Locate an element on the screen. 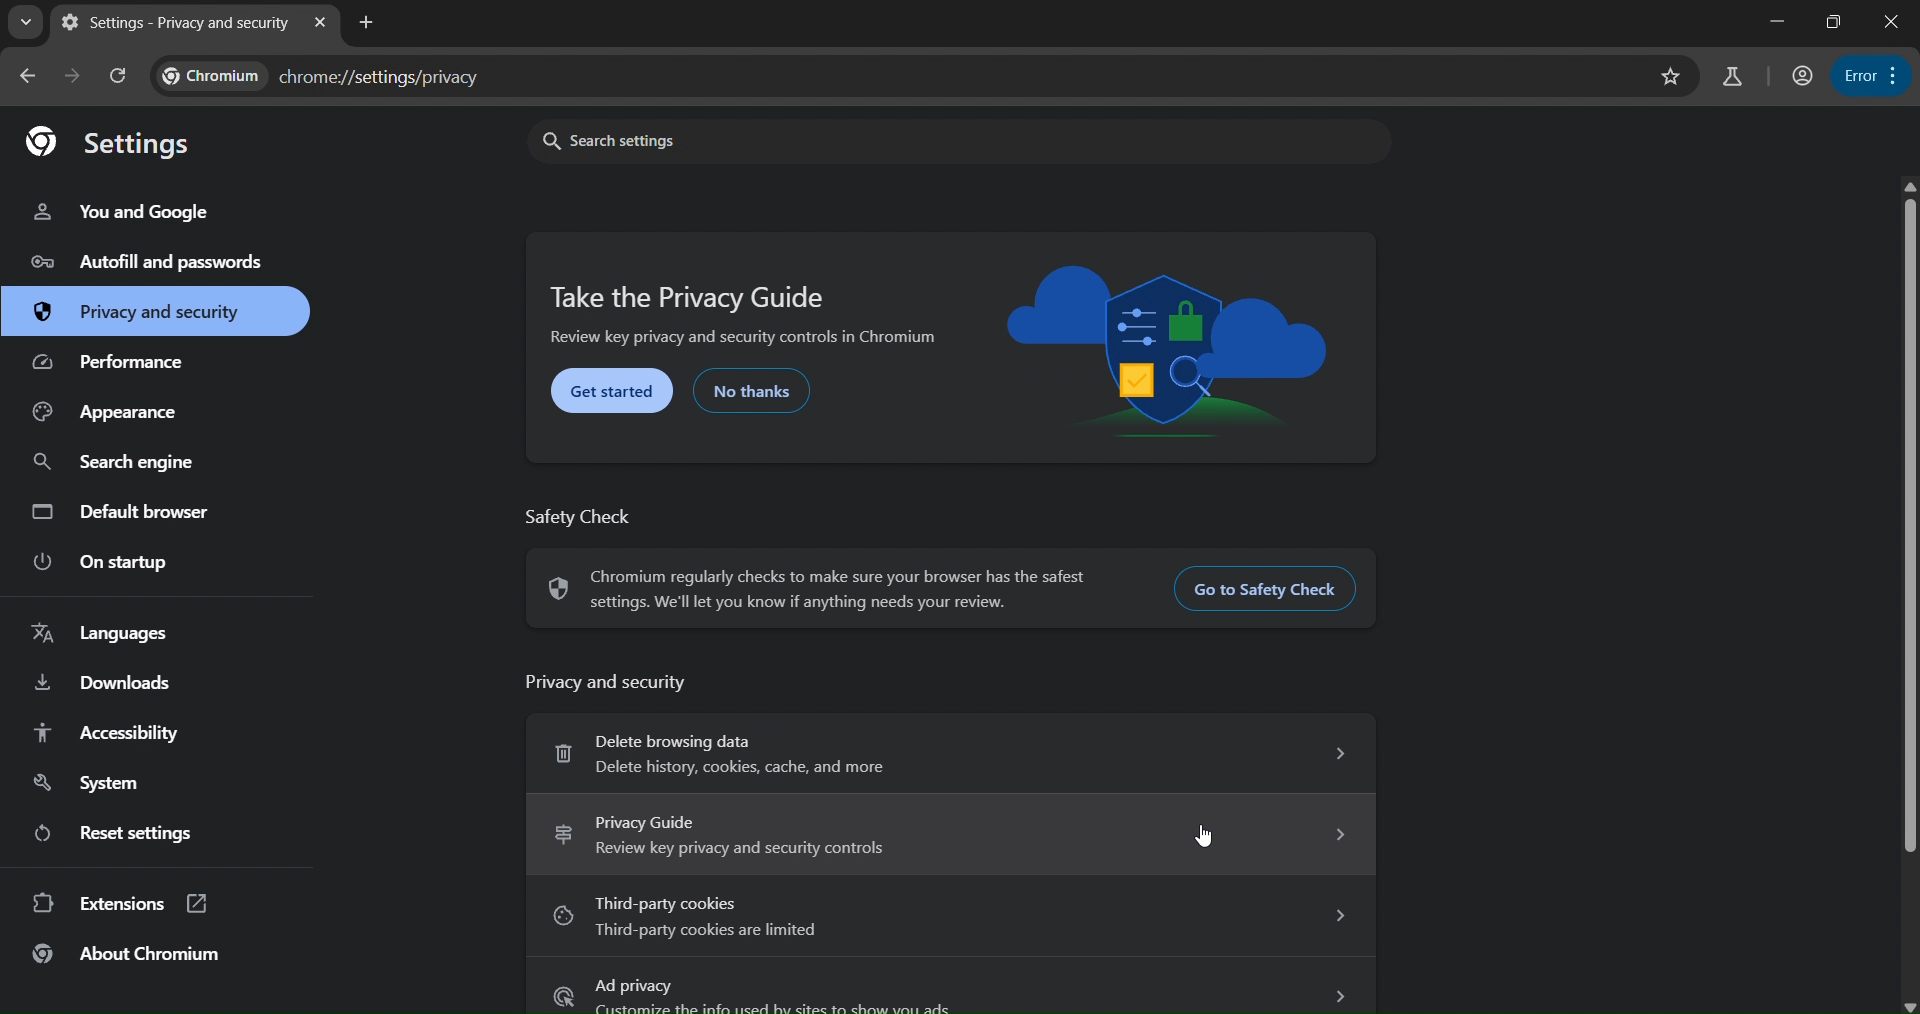  ppearance is located at coordinates (110, 412).